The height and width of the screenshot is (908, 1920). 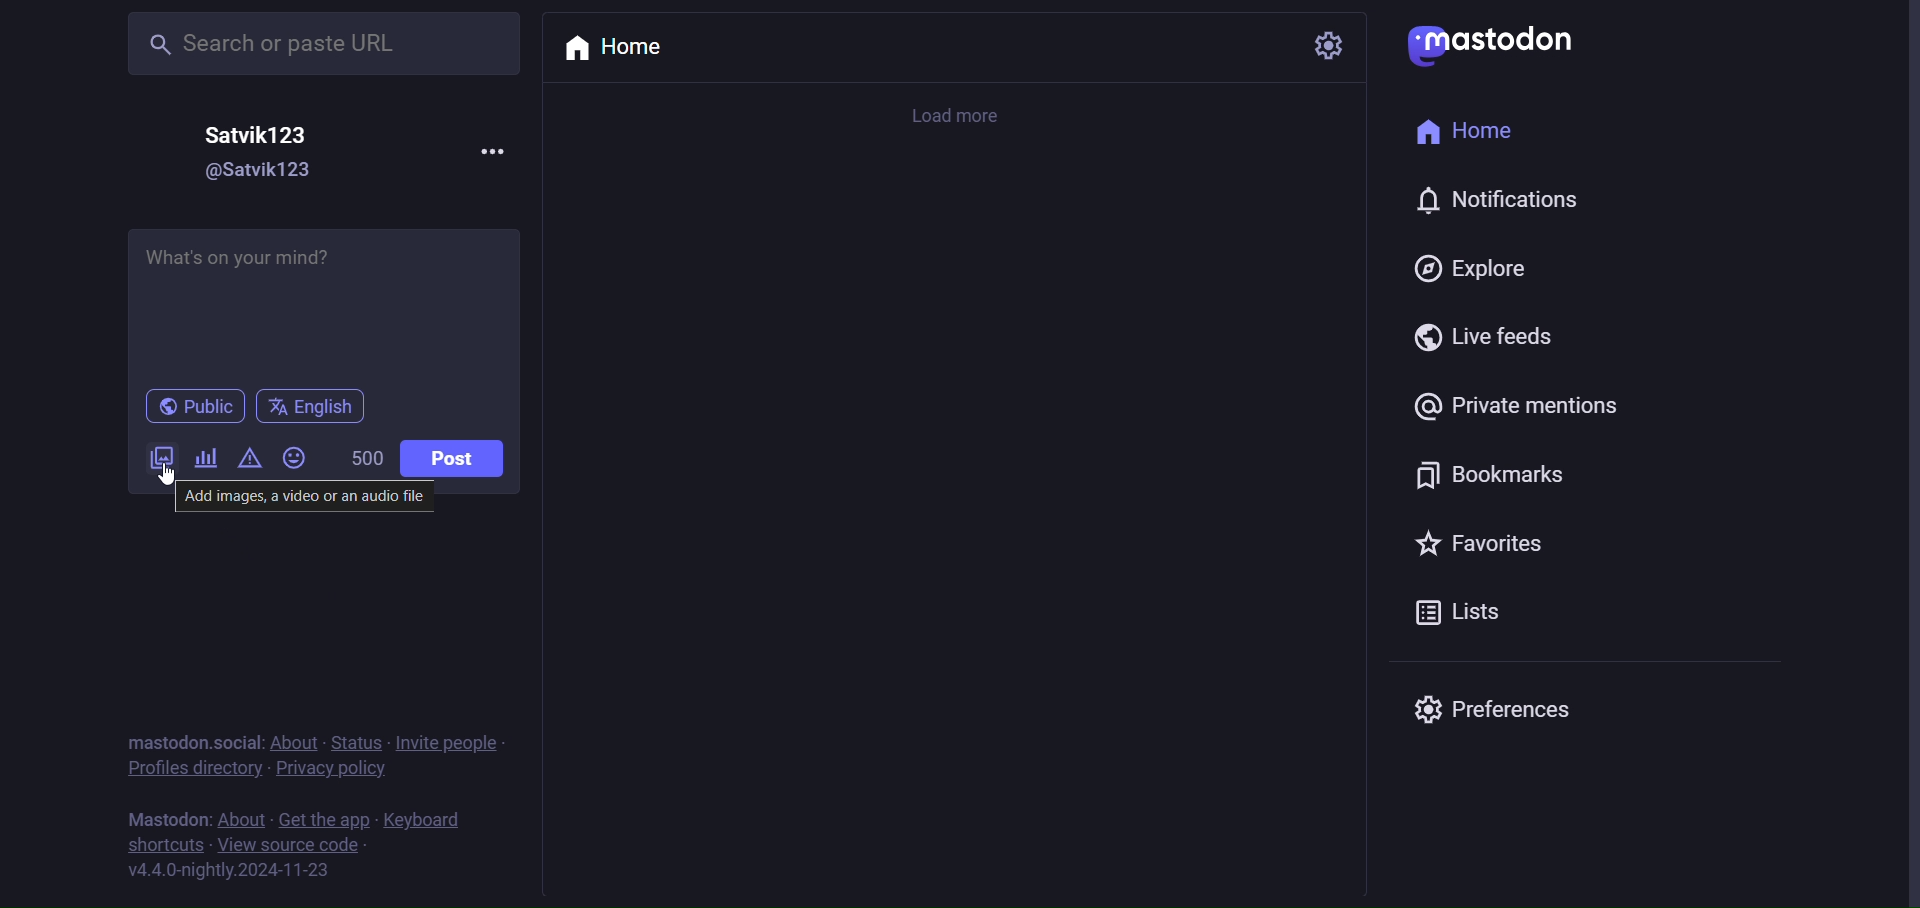 I want to click on bookmark, so click(x=1488, y=478).